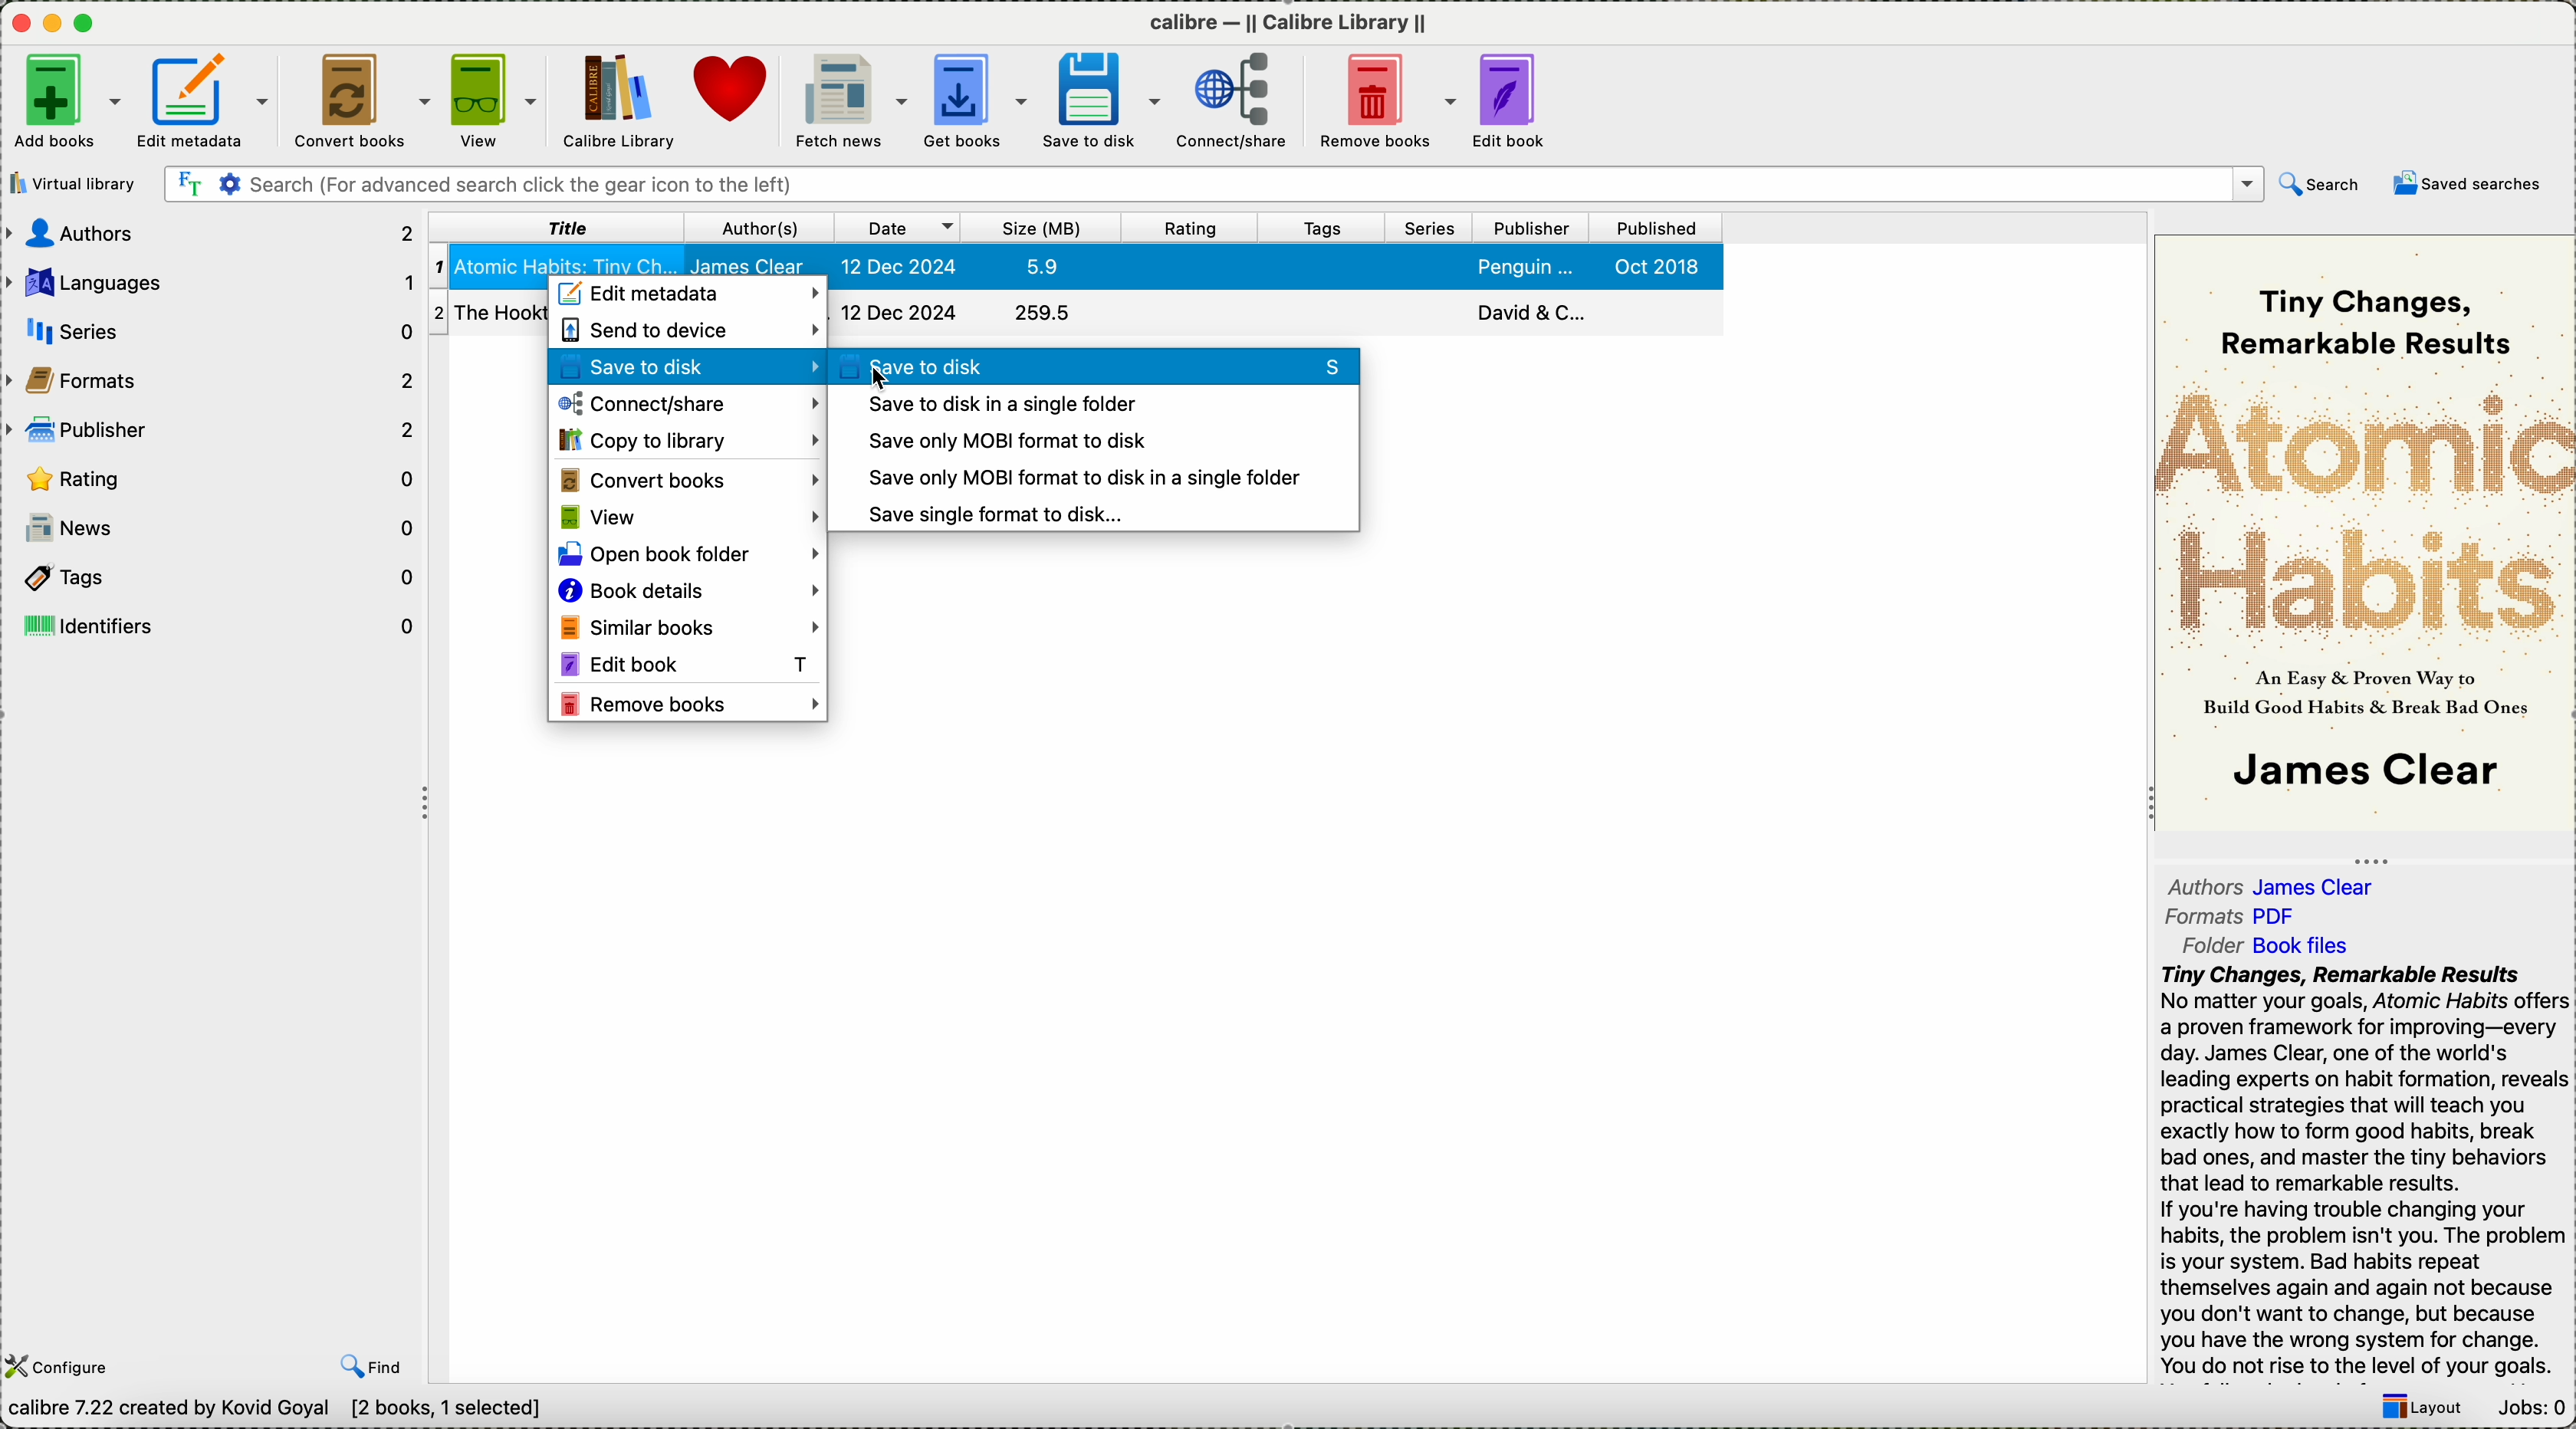  What do you see at coordinates (2365, 531) in the screenshot?
I see `book cover preview` at bounding box center [2365, 531].